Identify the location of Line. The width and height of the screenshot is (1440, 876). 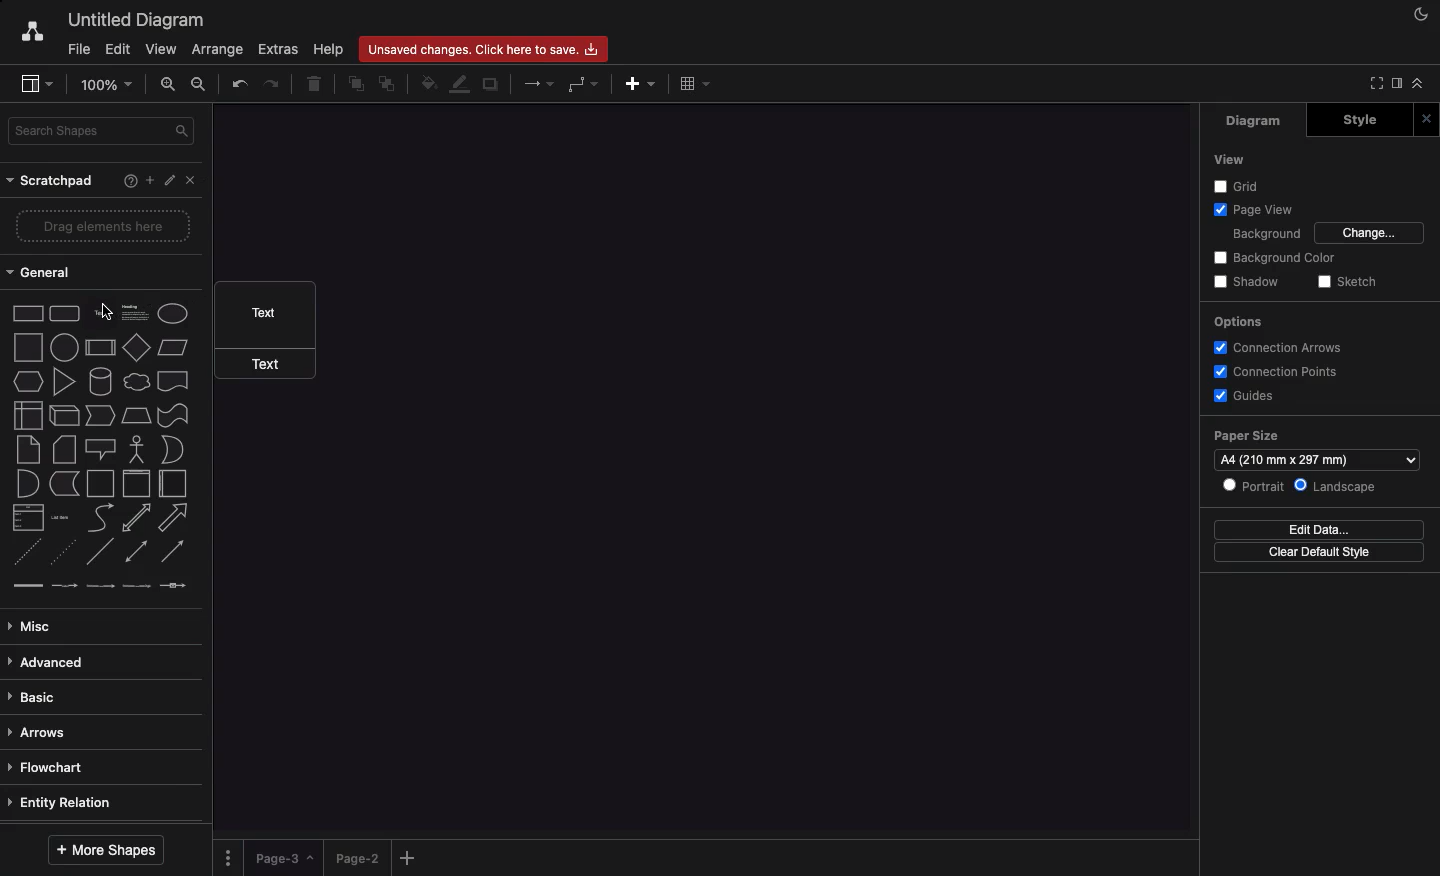
(100, 551).